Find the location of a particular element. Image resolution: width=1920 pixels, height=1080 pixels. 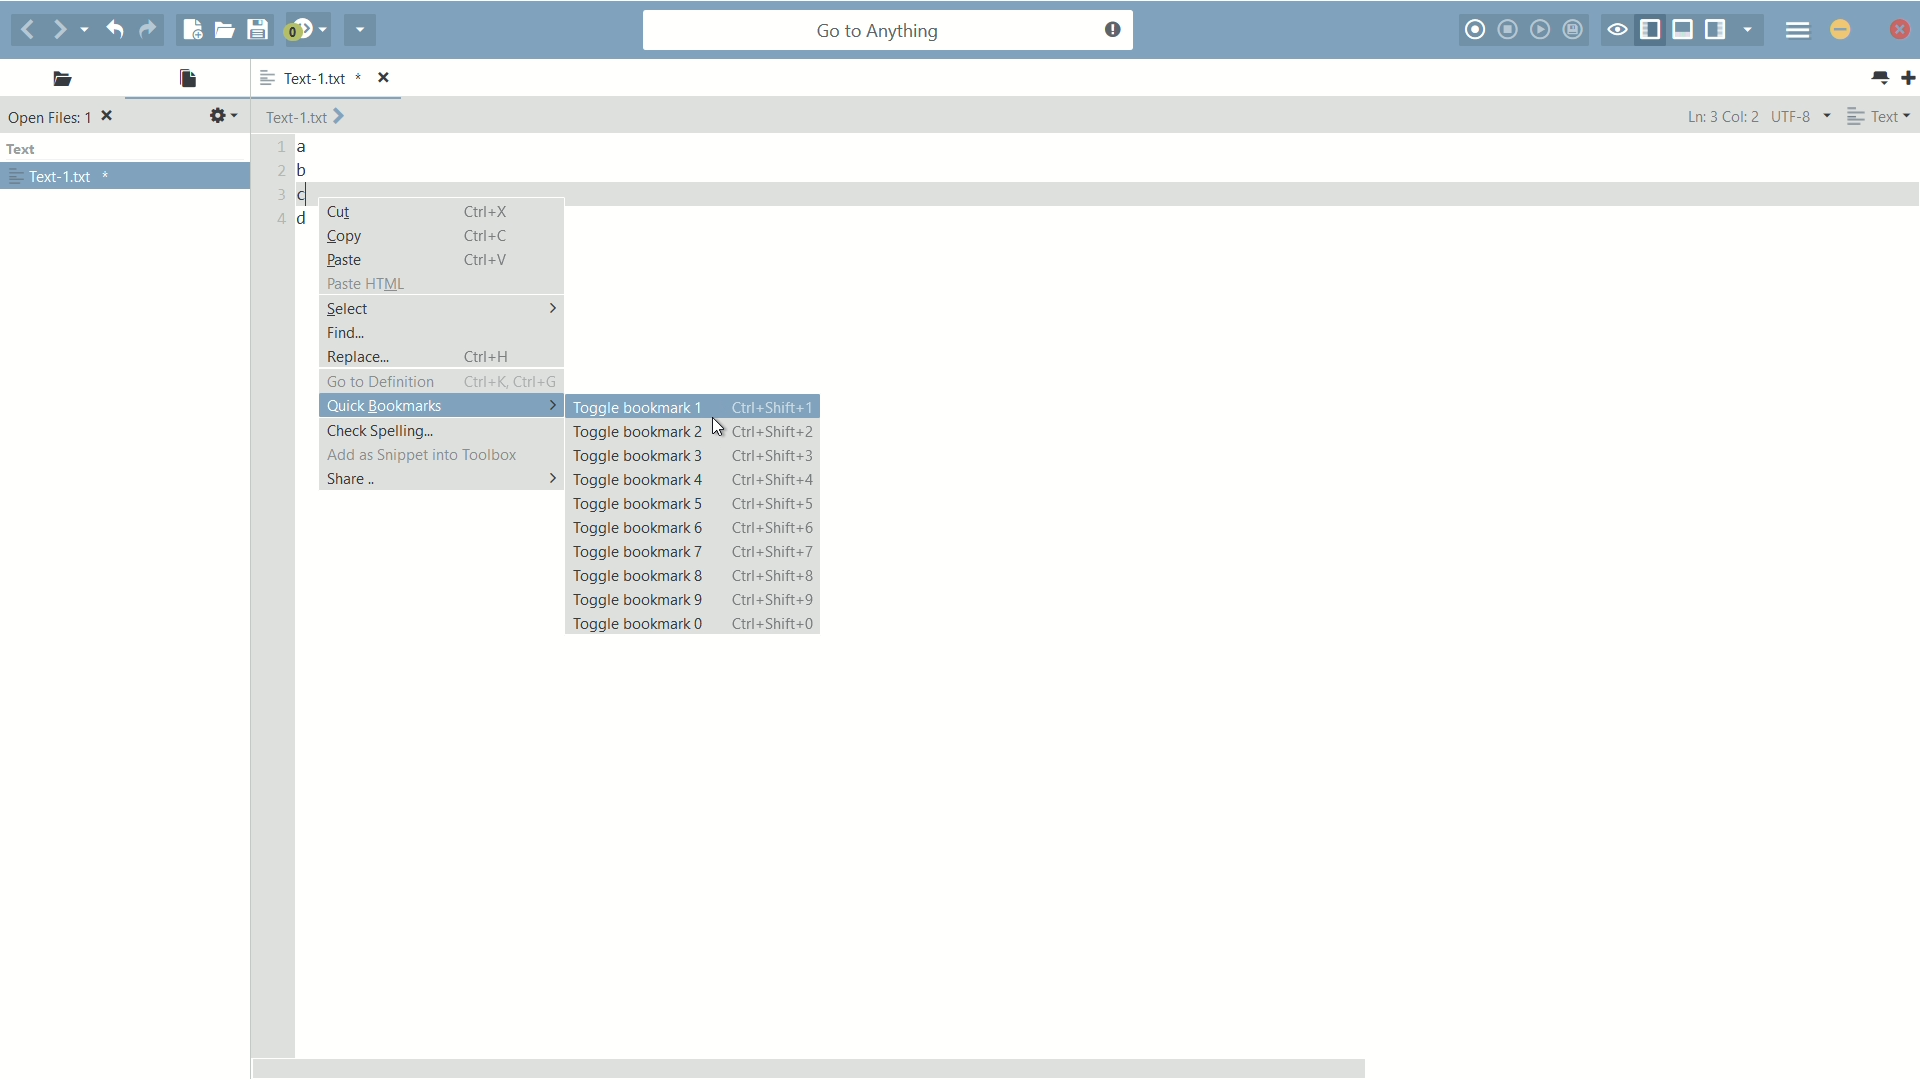

quick bookmarks is located at coordinates (440, 406).